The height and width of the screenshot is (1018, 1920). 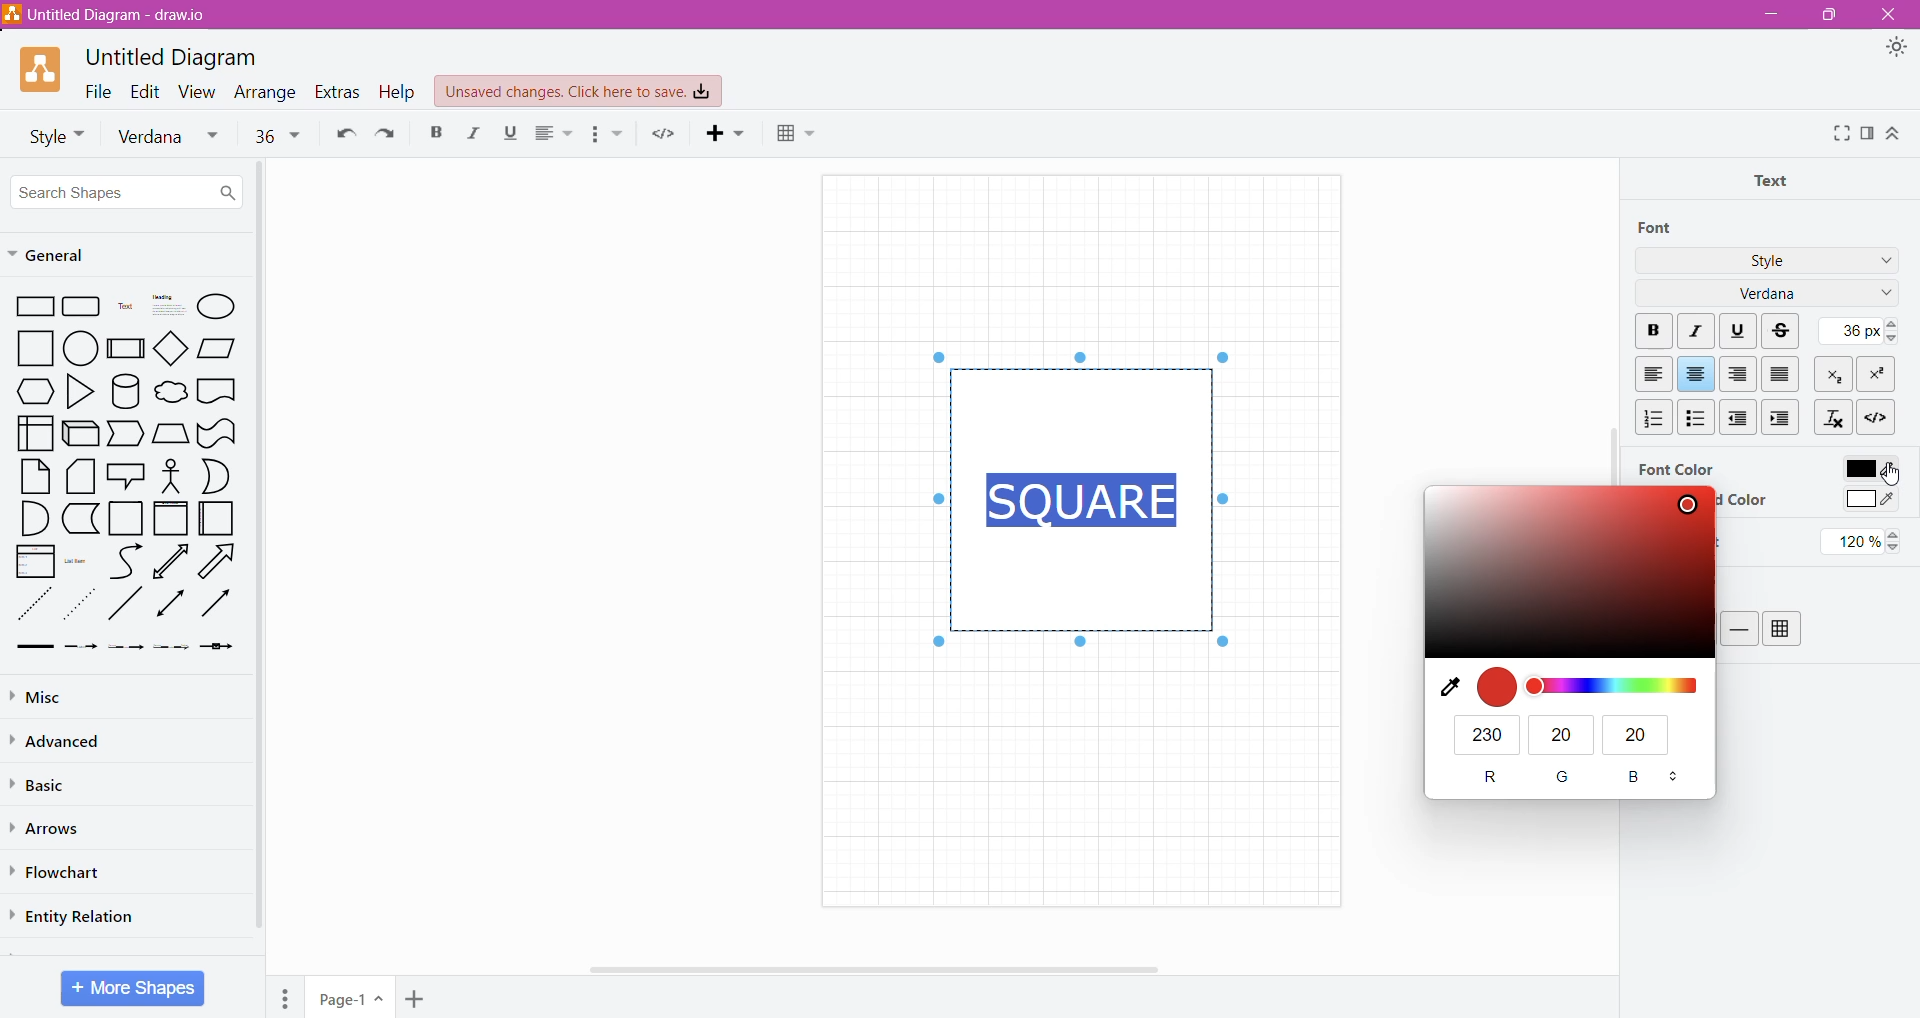 I want to click on Table, so click(x=804, y=135).